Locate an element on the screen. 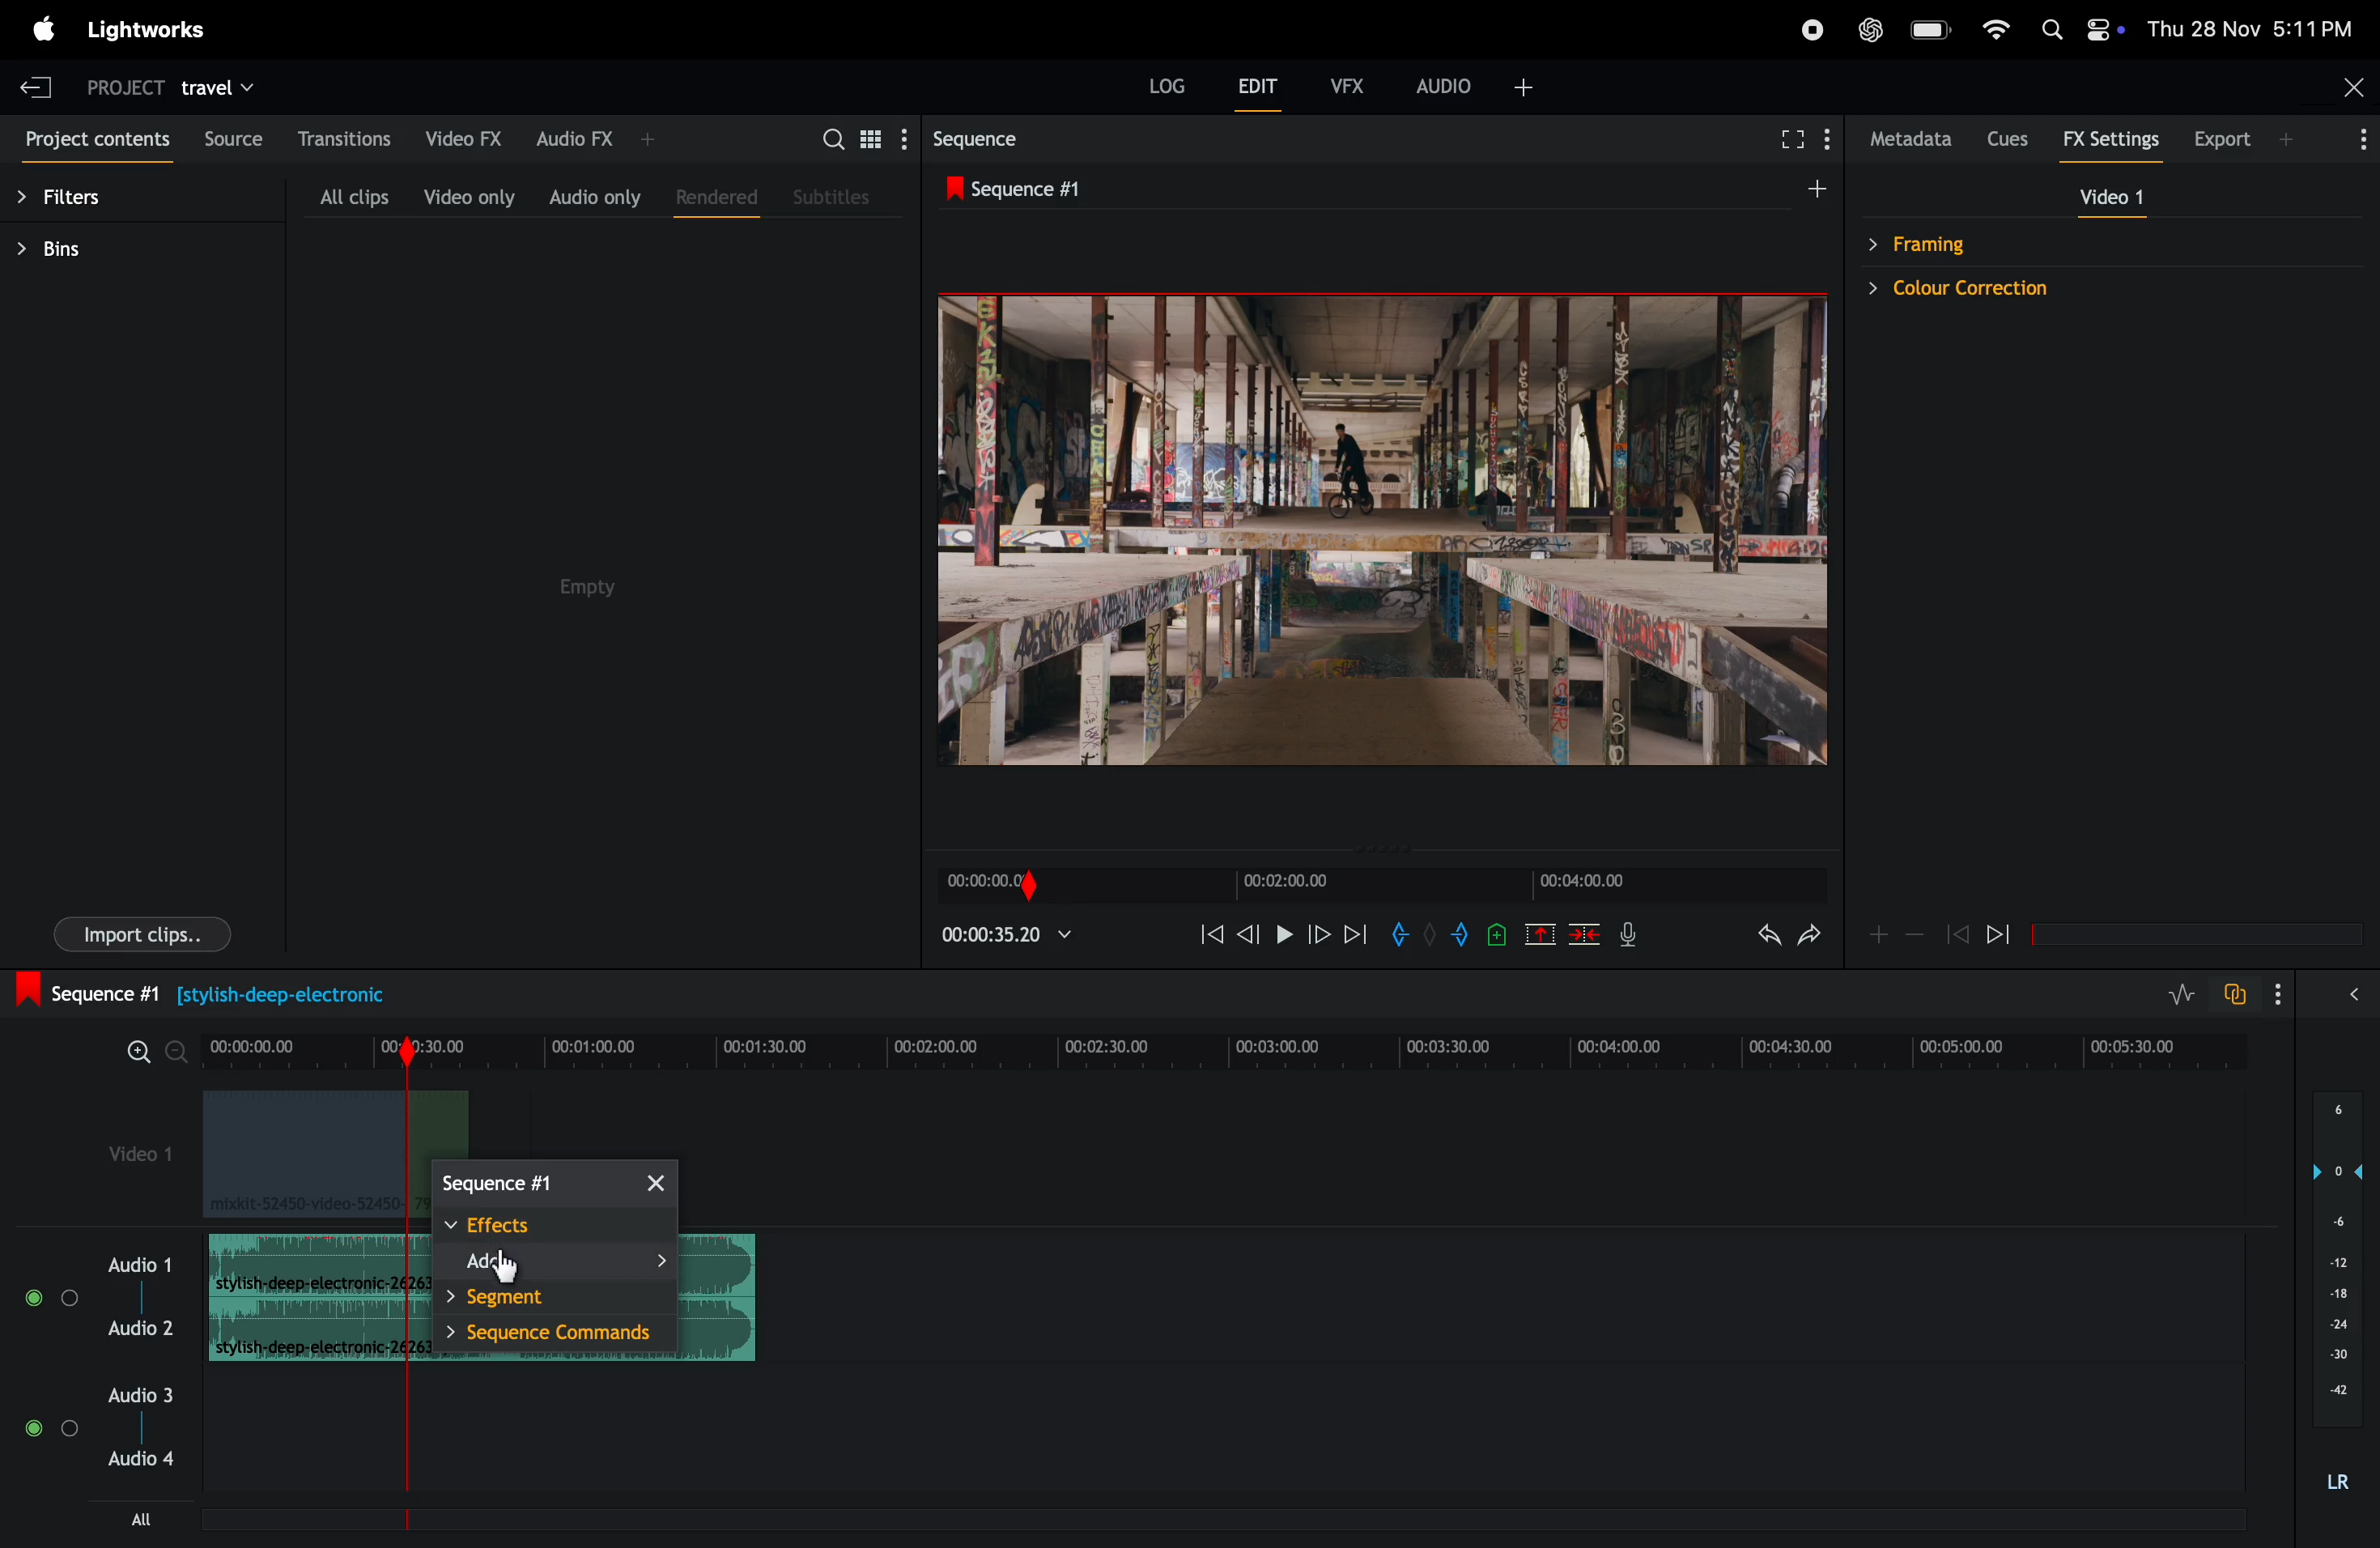 The image size is (2380, 1548). video clips is located at coordinates (307, 1155).